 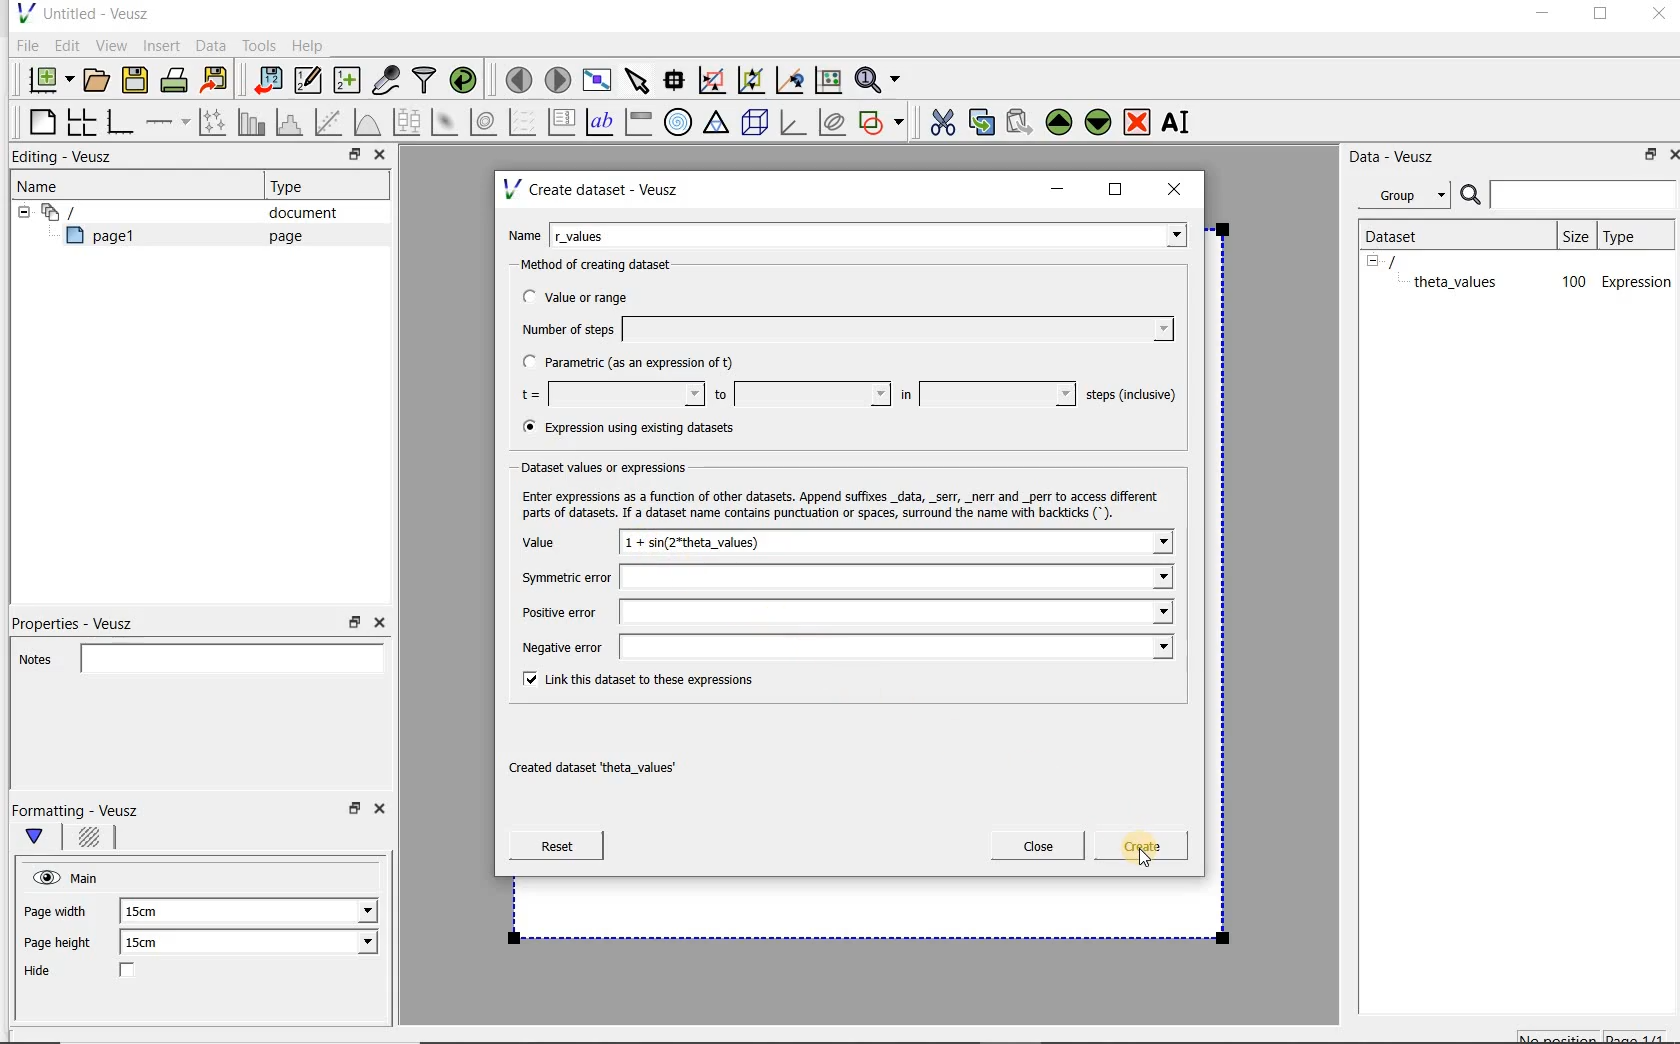 What do you see at coordinates (556, 846) in the screenshot?
I see `Reset` at bounding box center [556, 846].